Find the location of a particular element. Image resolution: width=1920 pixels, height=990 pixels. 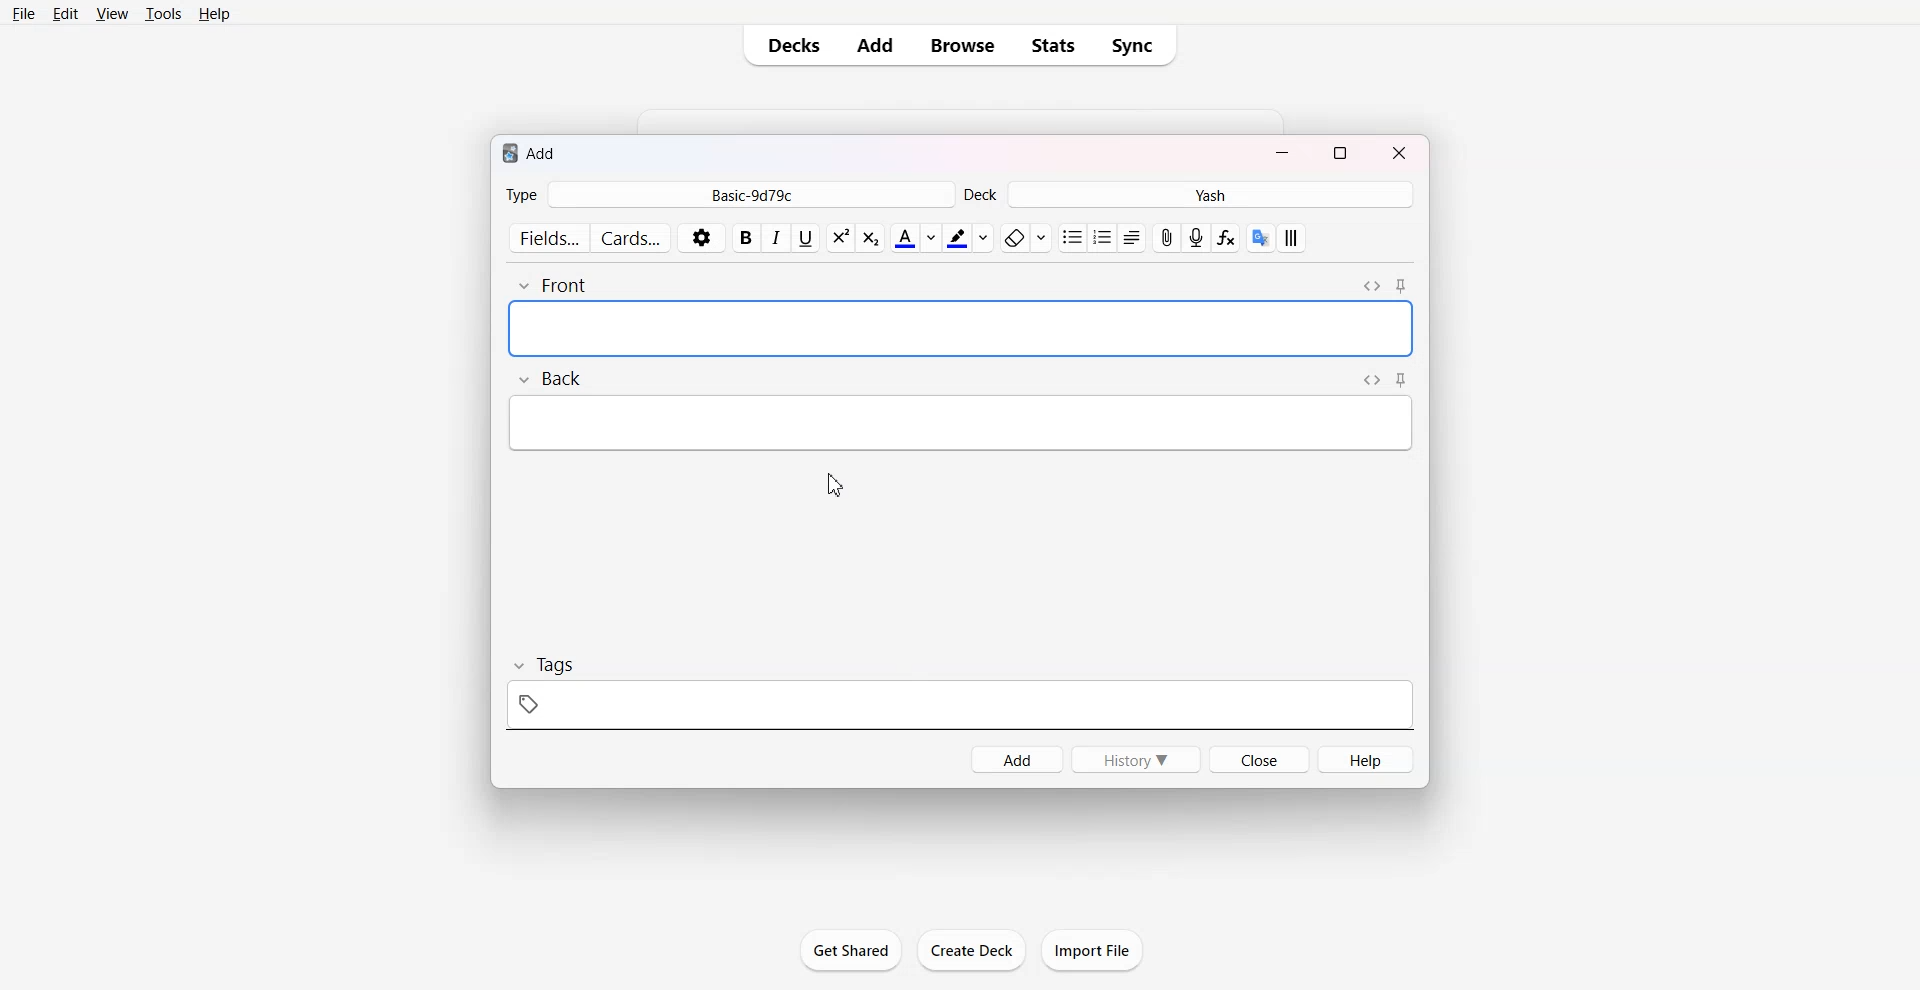

Tag is located at coordinates (546, 664).